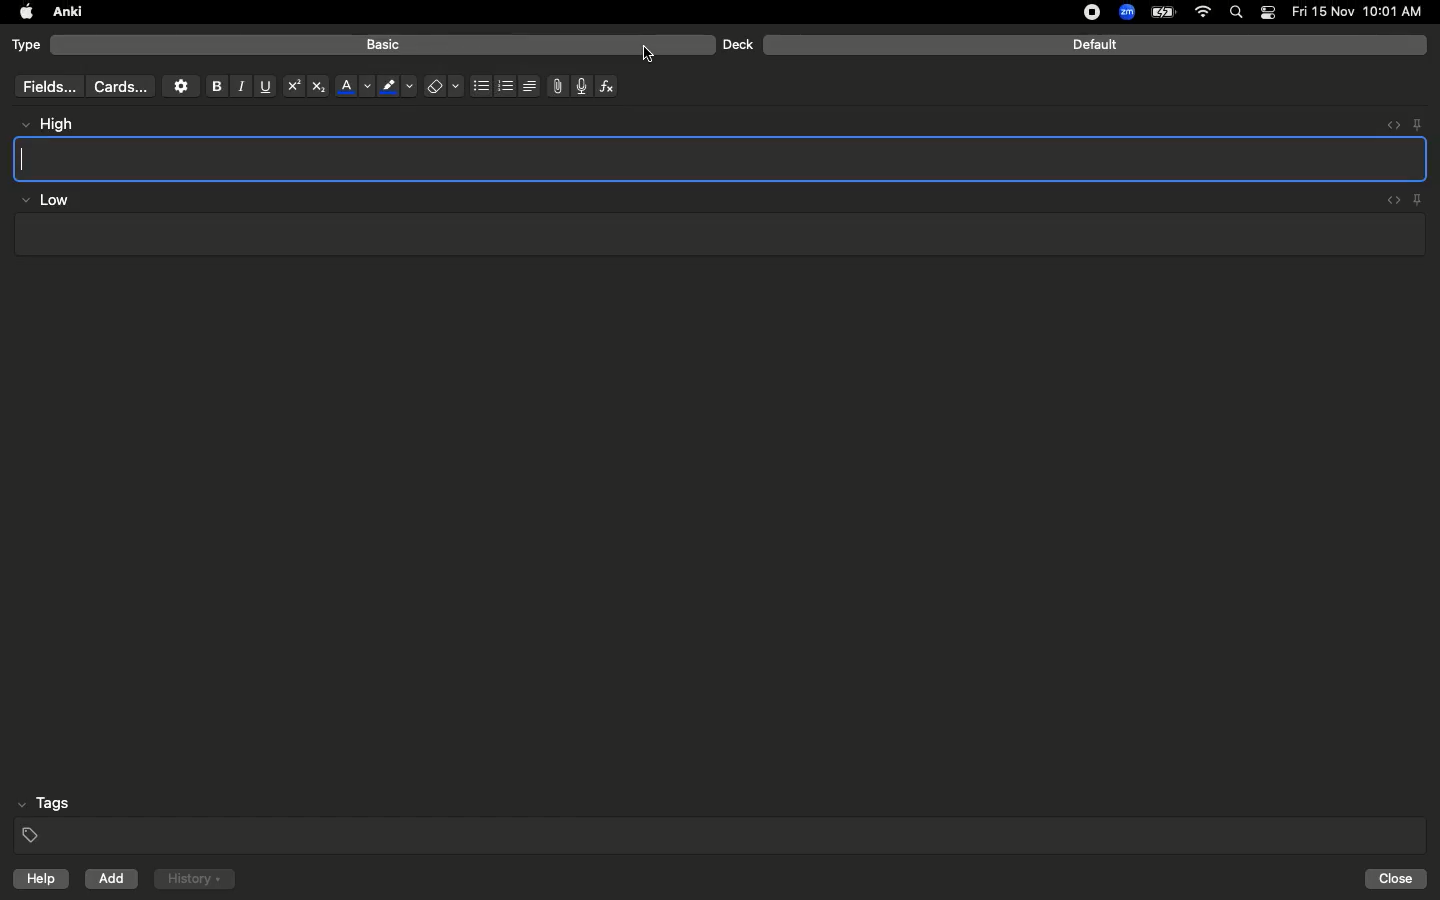  Describe the element at coordinates (397, 88) in the screenshot. I see `Marker` at that location.